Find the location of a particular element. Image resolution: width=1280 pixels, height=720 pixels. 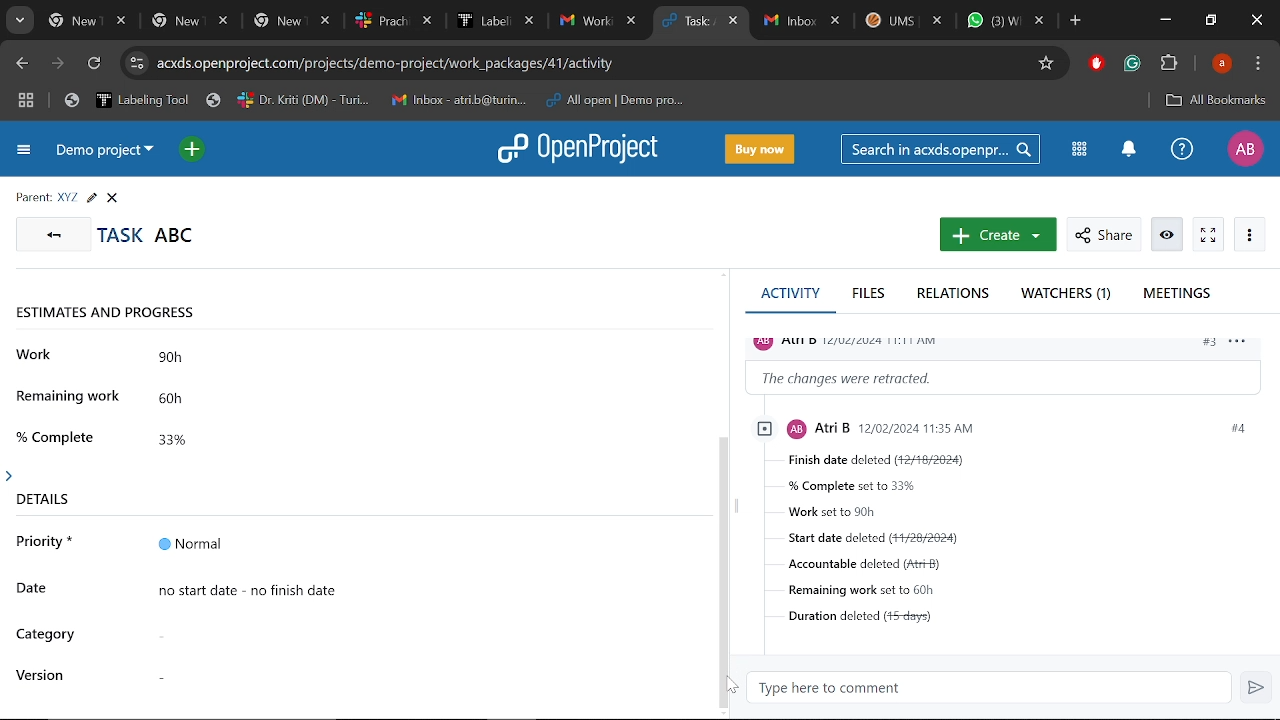

Edit task is located at coordinates (91, 198).